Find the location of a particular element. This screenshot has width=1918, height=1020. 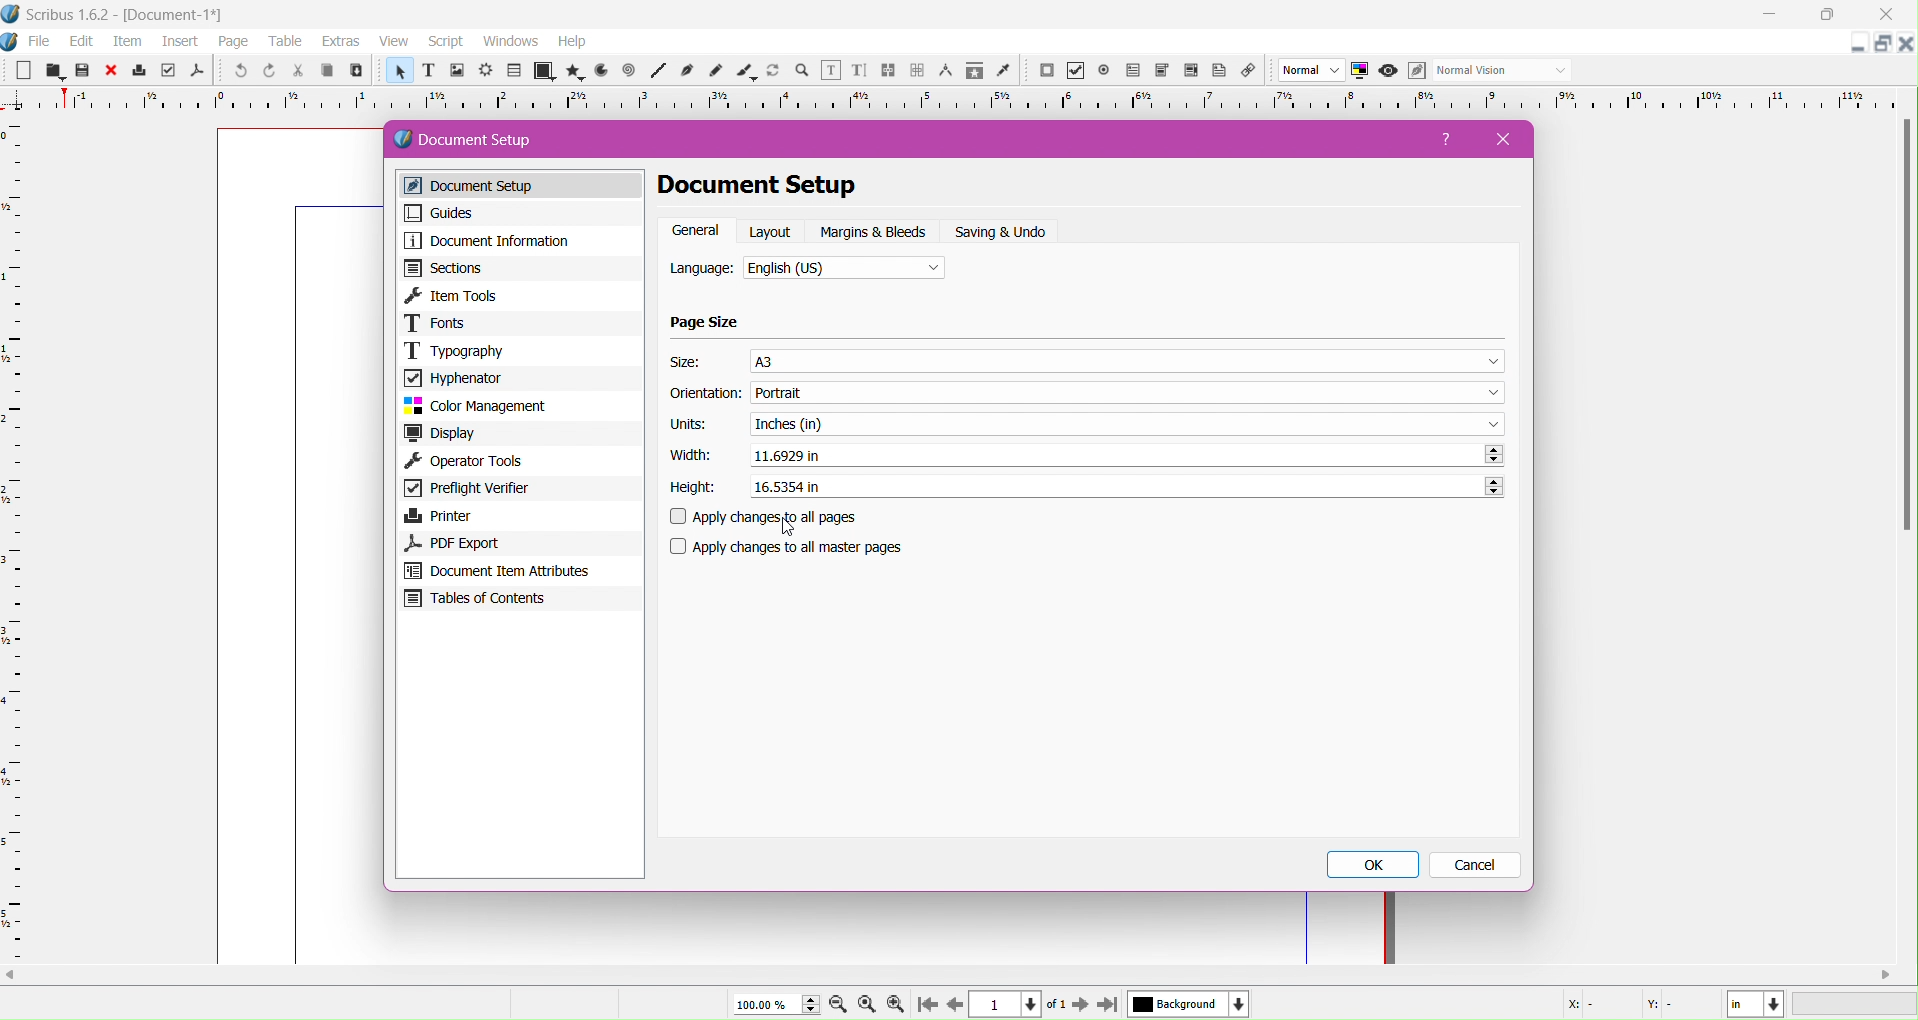

X:- Y:- is located at coordinates (1625, 1004).